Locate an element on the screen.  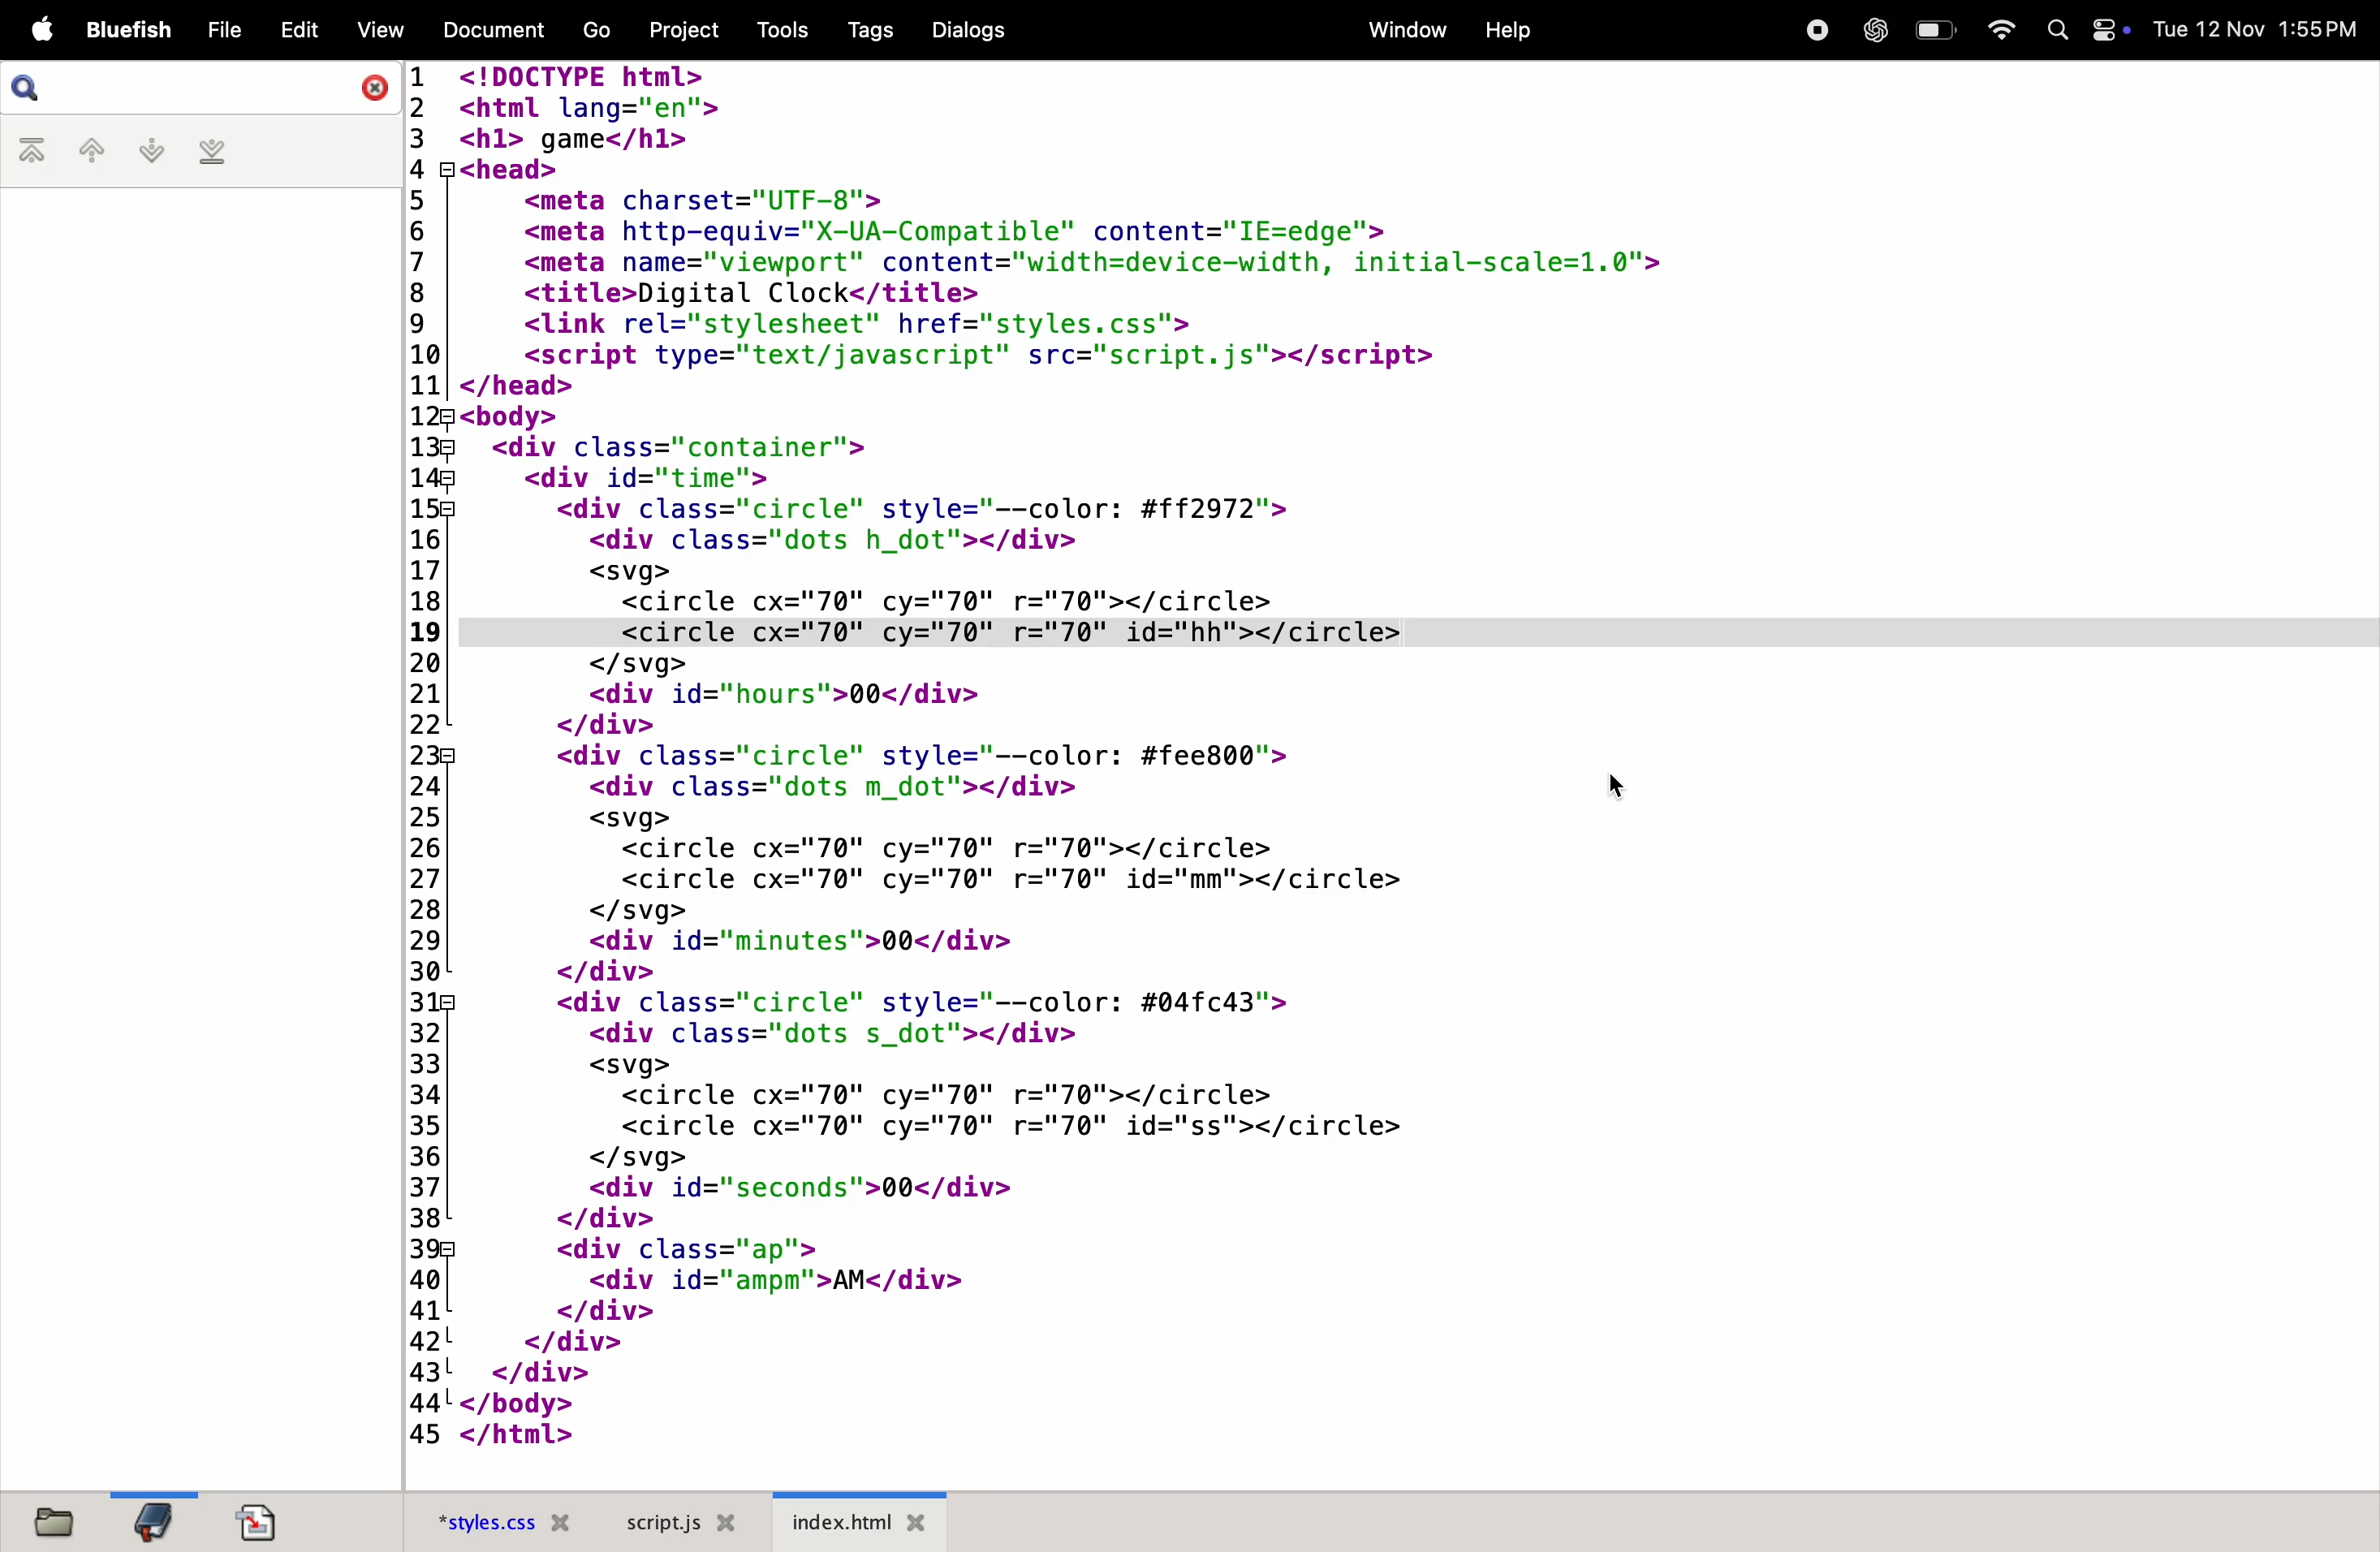
wifi is located at coordinates (1998, 29).